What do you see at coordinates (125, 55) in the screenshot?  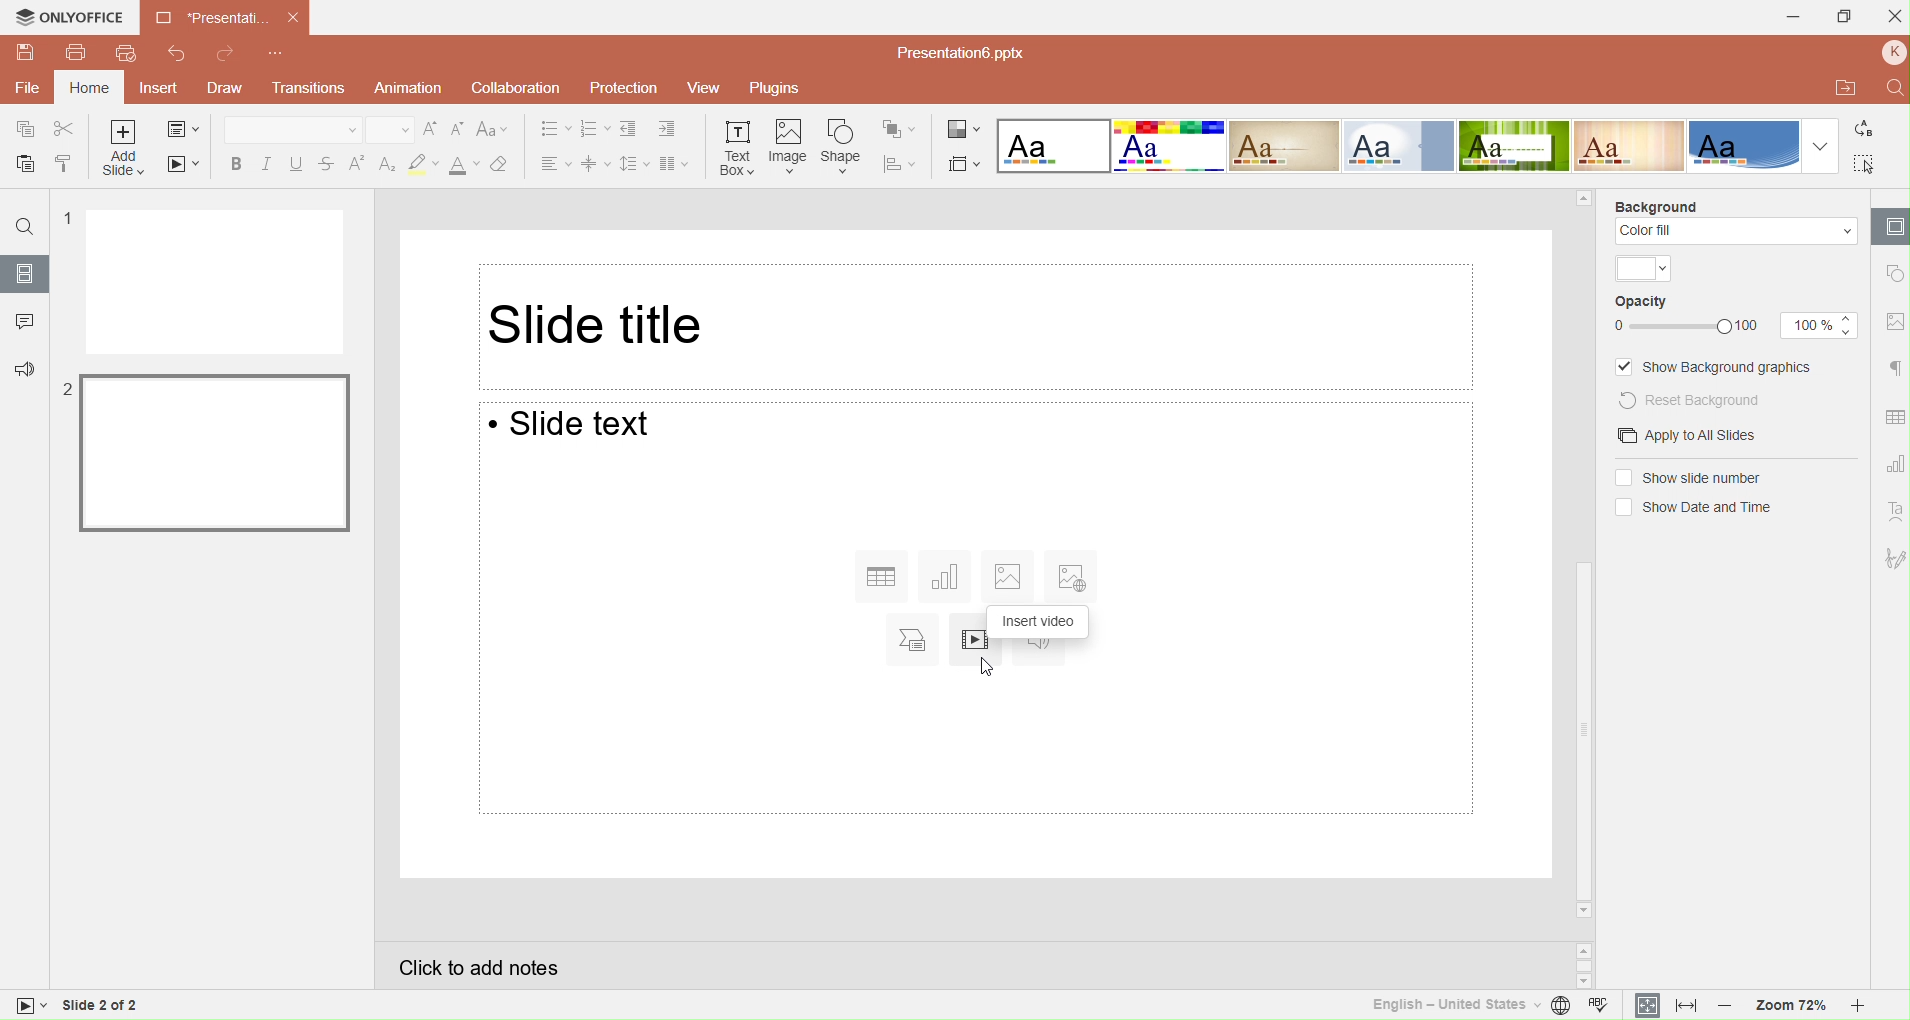 I see `Quick print` at bounding box center [125, 55].